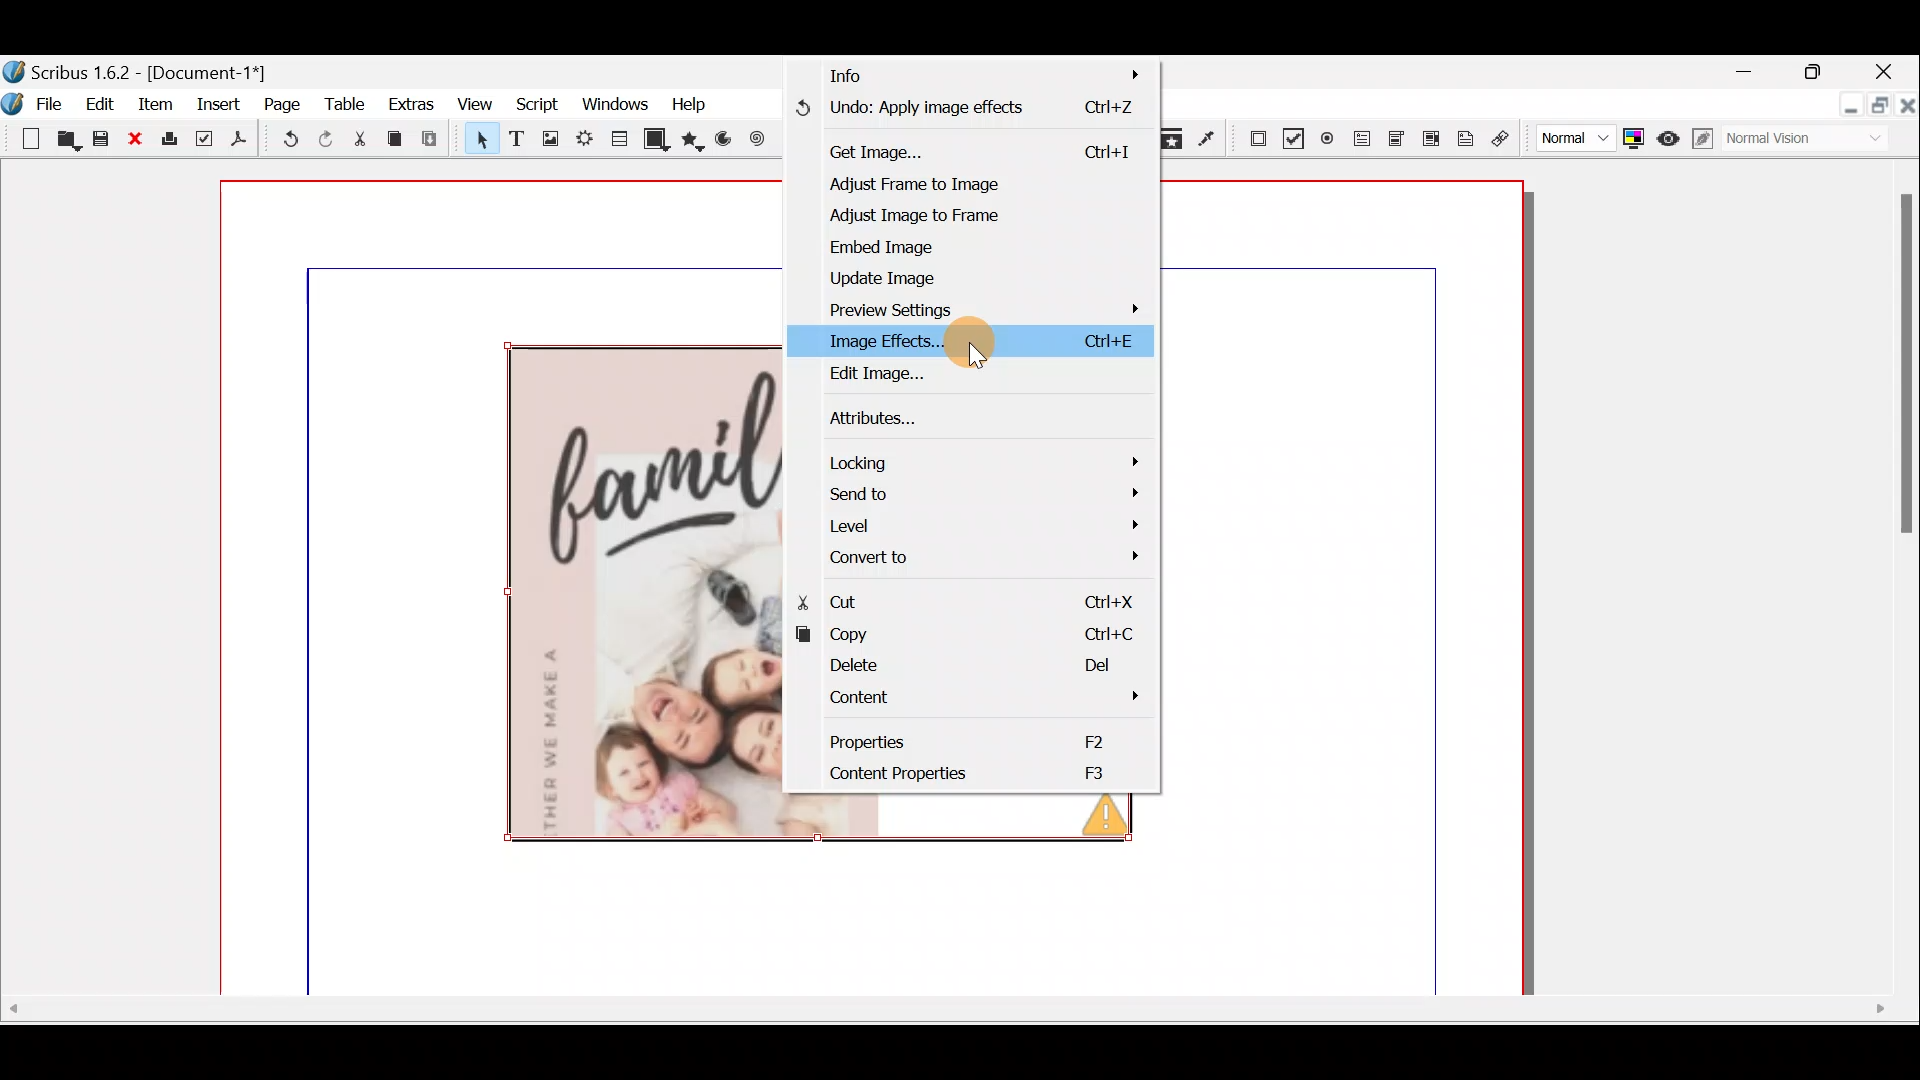 The height and width of the screenshot is (1080, 1920). I want to click on Edit in preview mode, so click(1700, 137).